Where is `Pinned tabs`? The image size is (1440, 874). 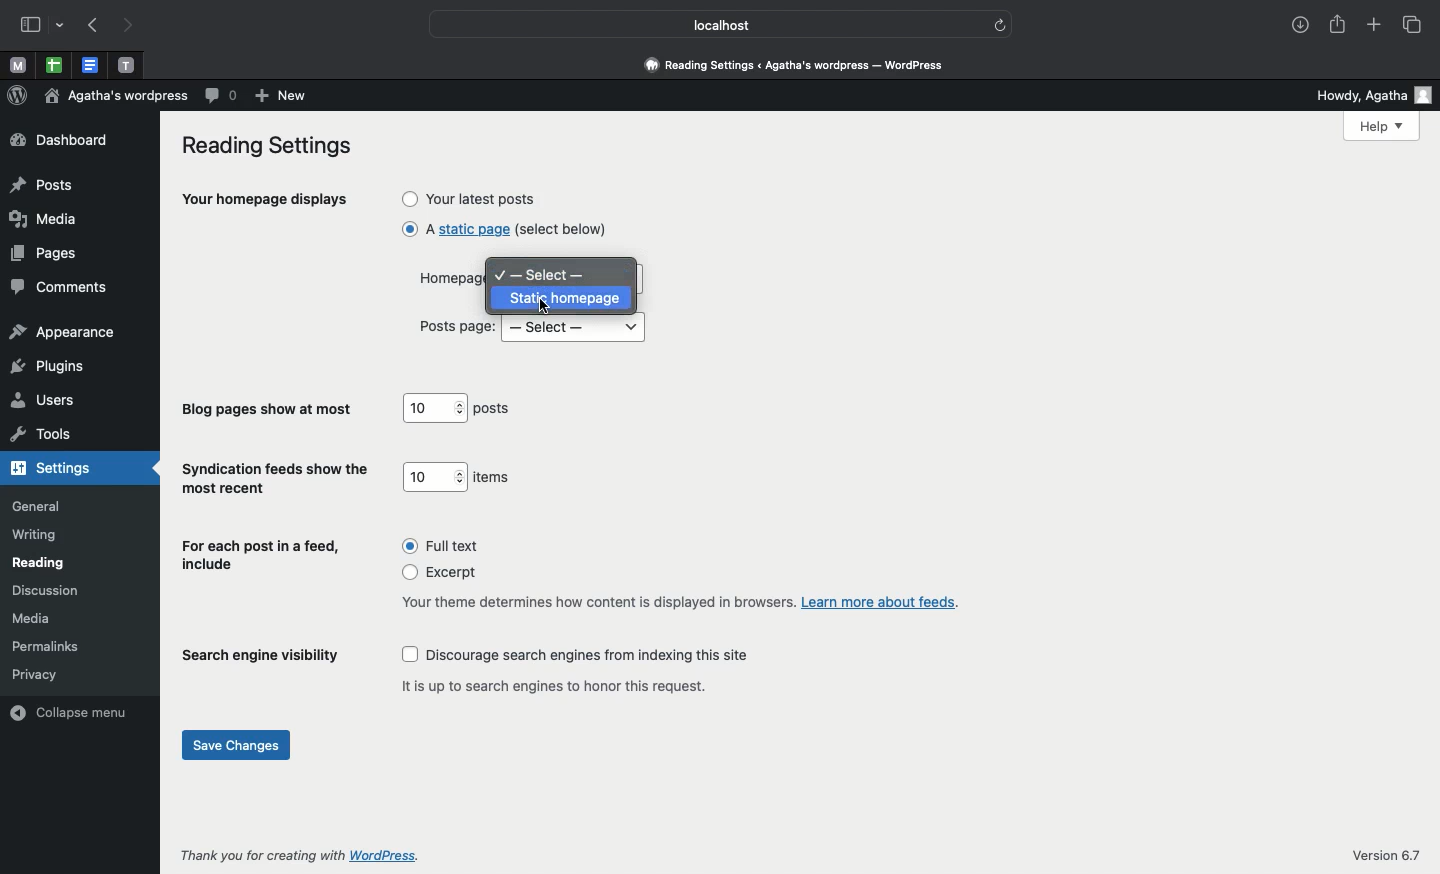
Pinned tabs is located at coordinates (14, 64).